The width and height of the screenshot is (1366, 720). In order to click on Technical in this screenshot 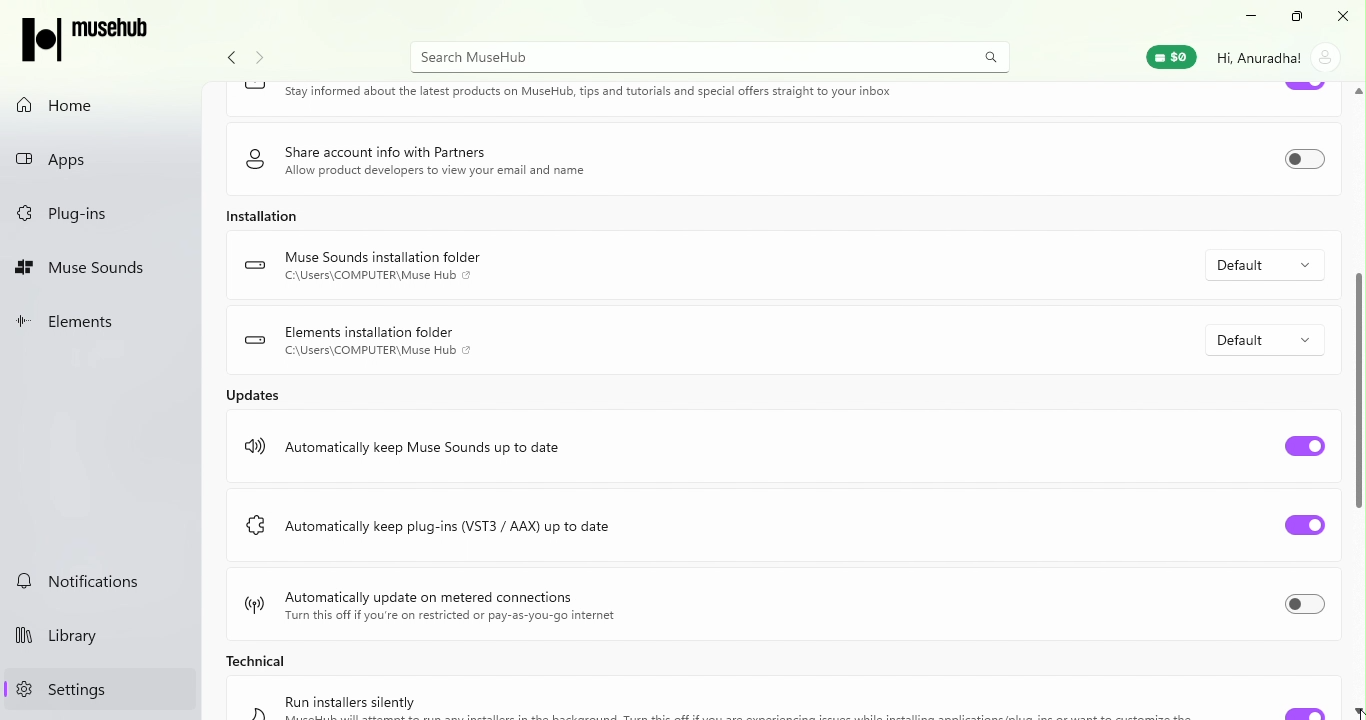, I will do `click(260, 660)`.